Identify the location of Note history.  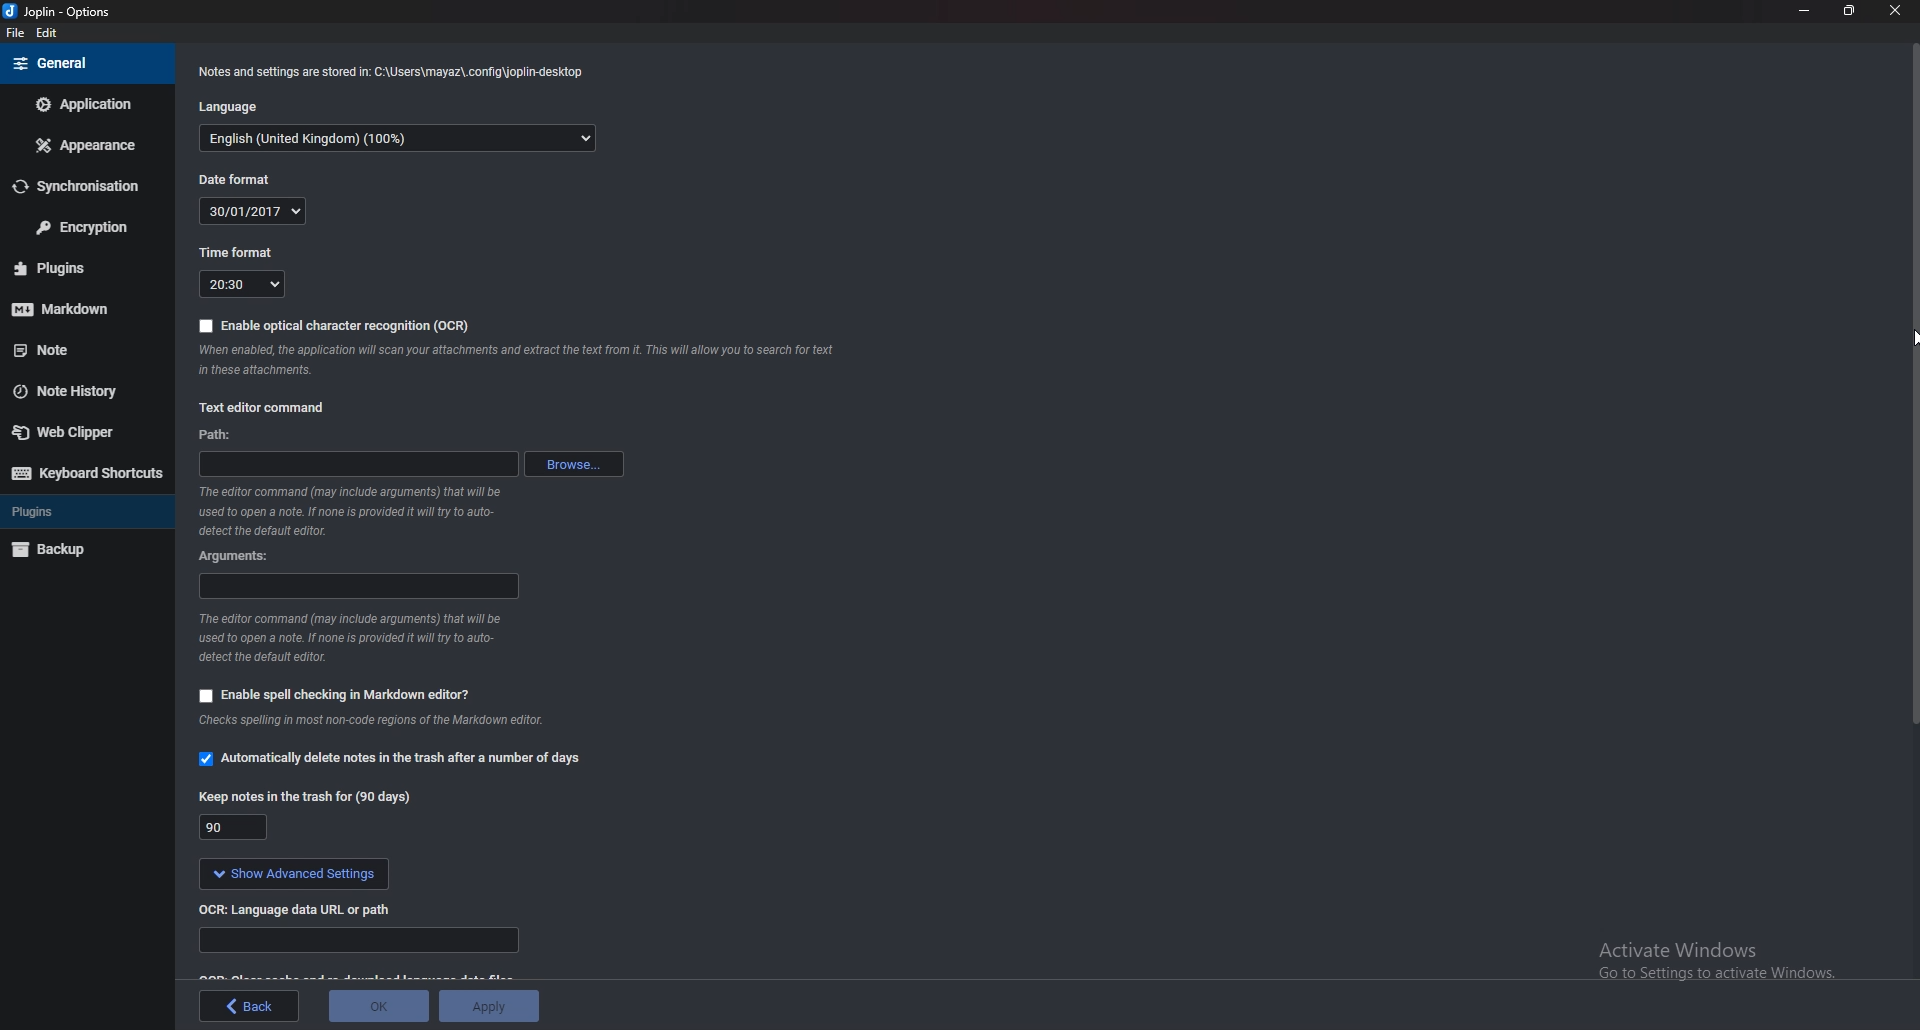
(77, 393).